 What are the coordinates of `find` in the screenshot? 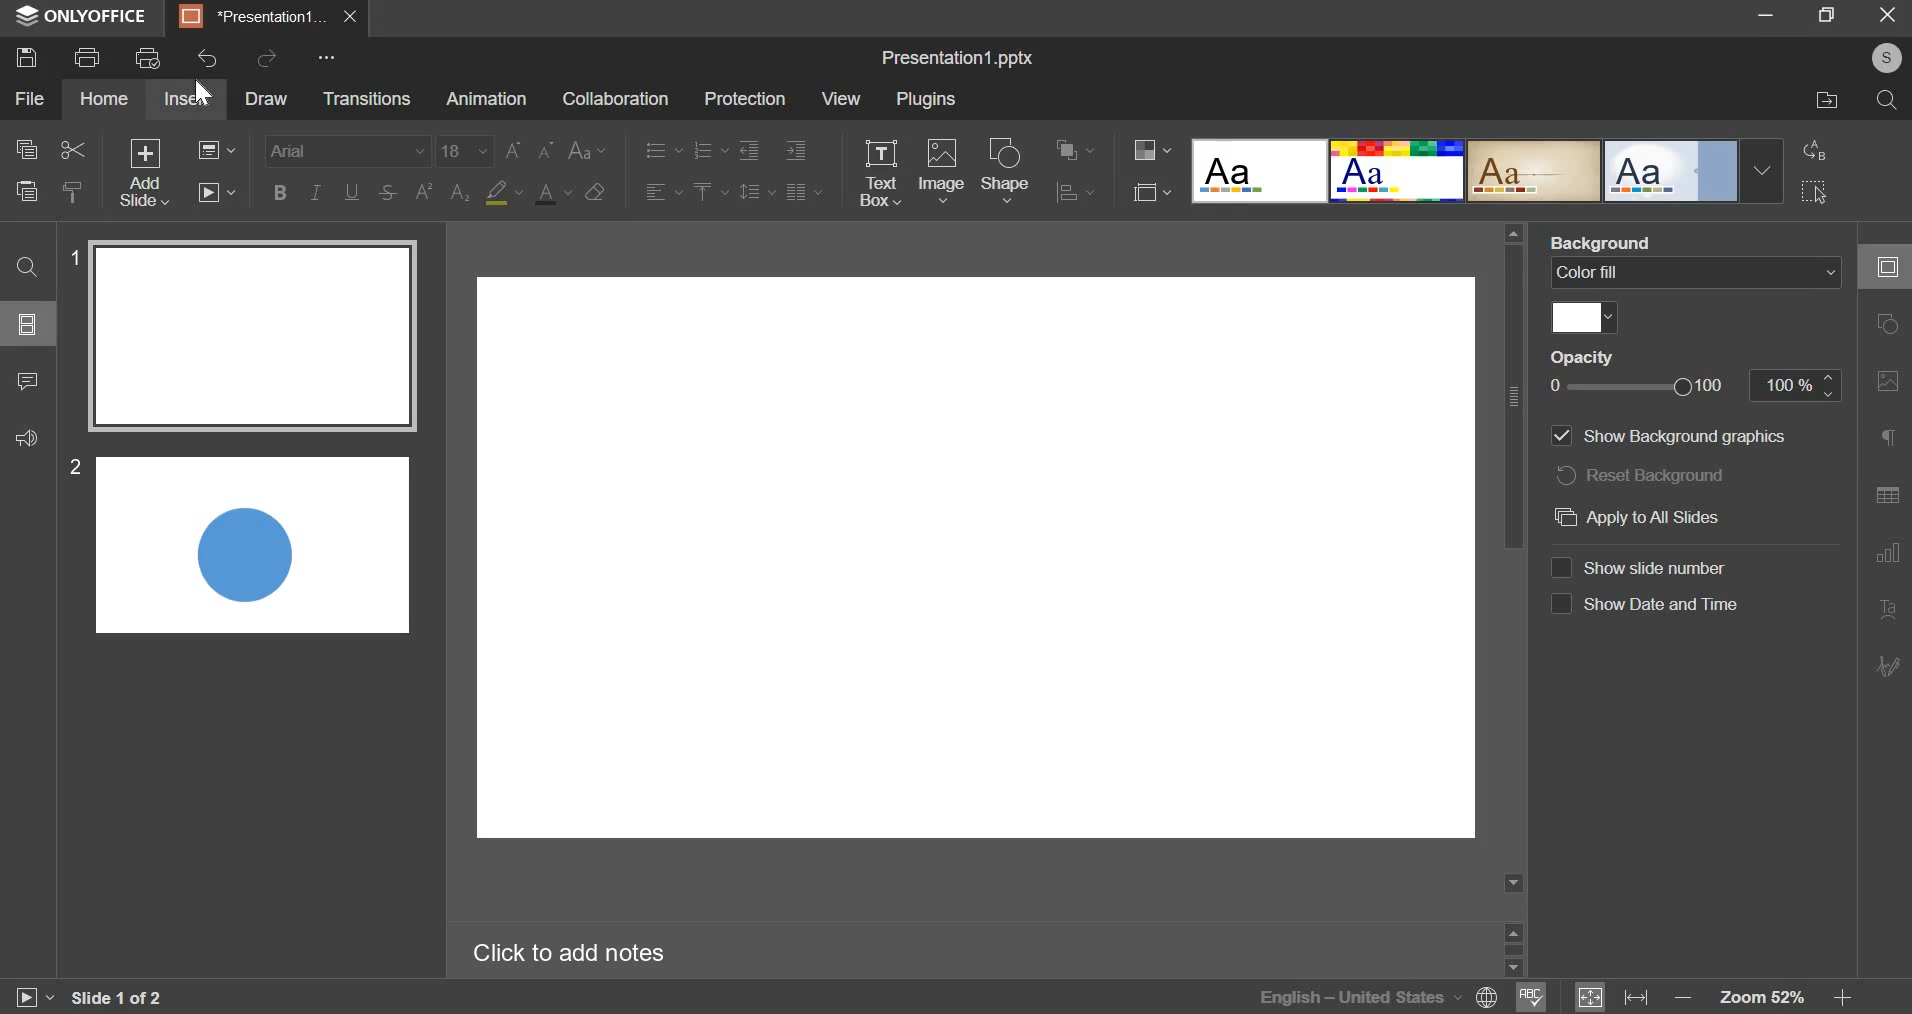 It's located at (25, 265).